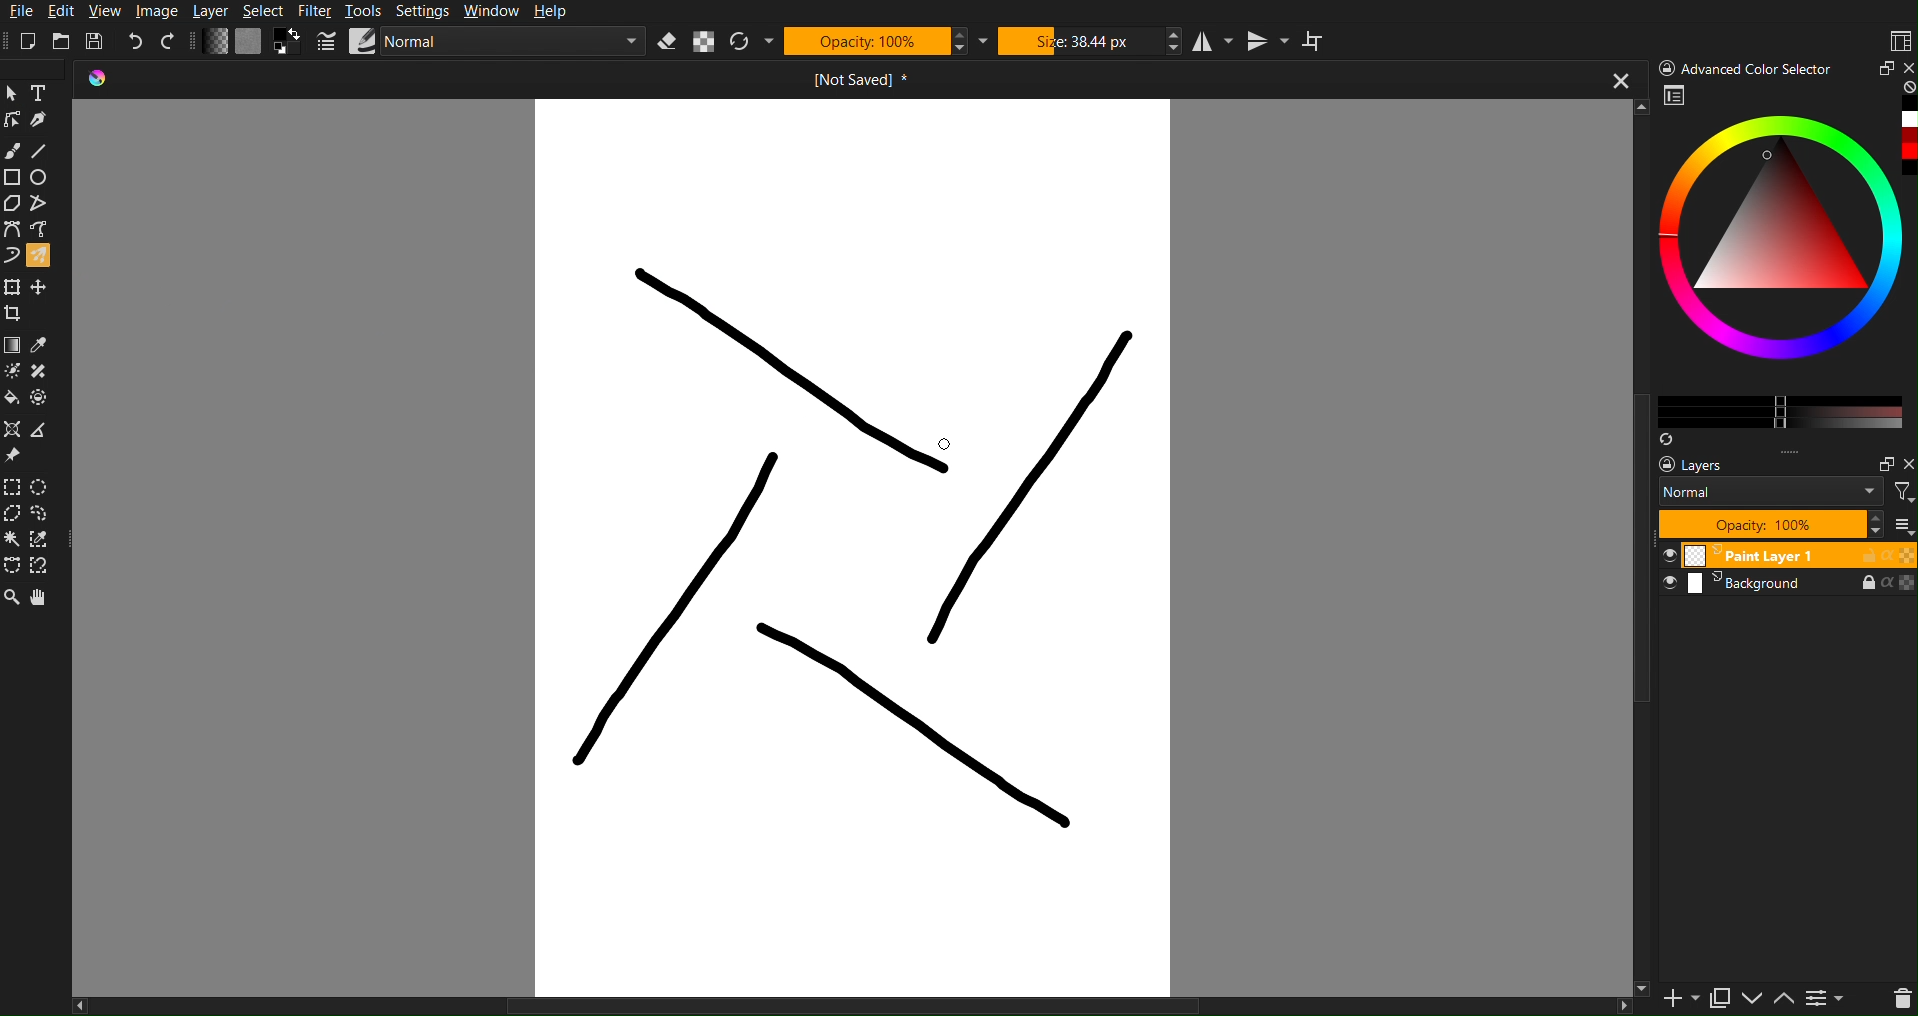 The width and height of the screenshot is (1918, 1016). I want to click on Alpha, so click(705, 43).